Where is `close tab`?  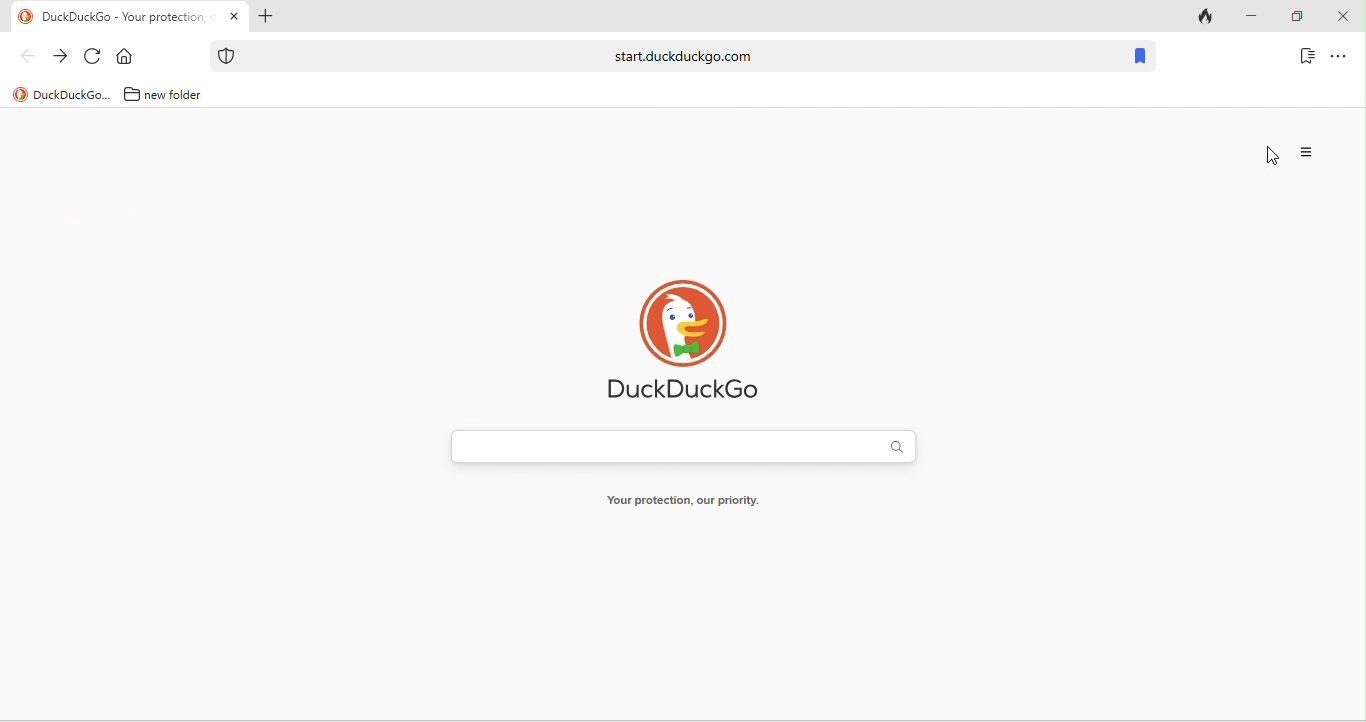
close tab is located at coordinates (234, 17).